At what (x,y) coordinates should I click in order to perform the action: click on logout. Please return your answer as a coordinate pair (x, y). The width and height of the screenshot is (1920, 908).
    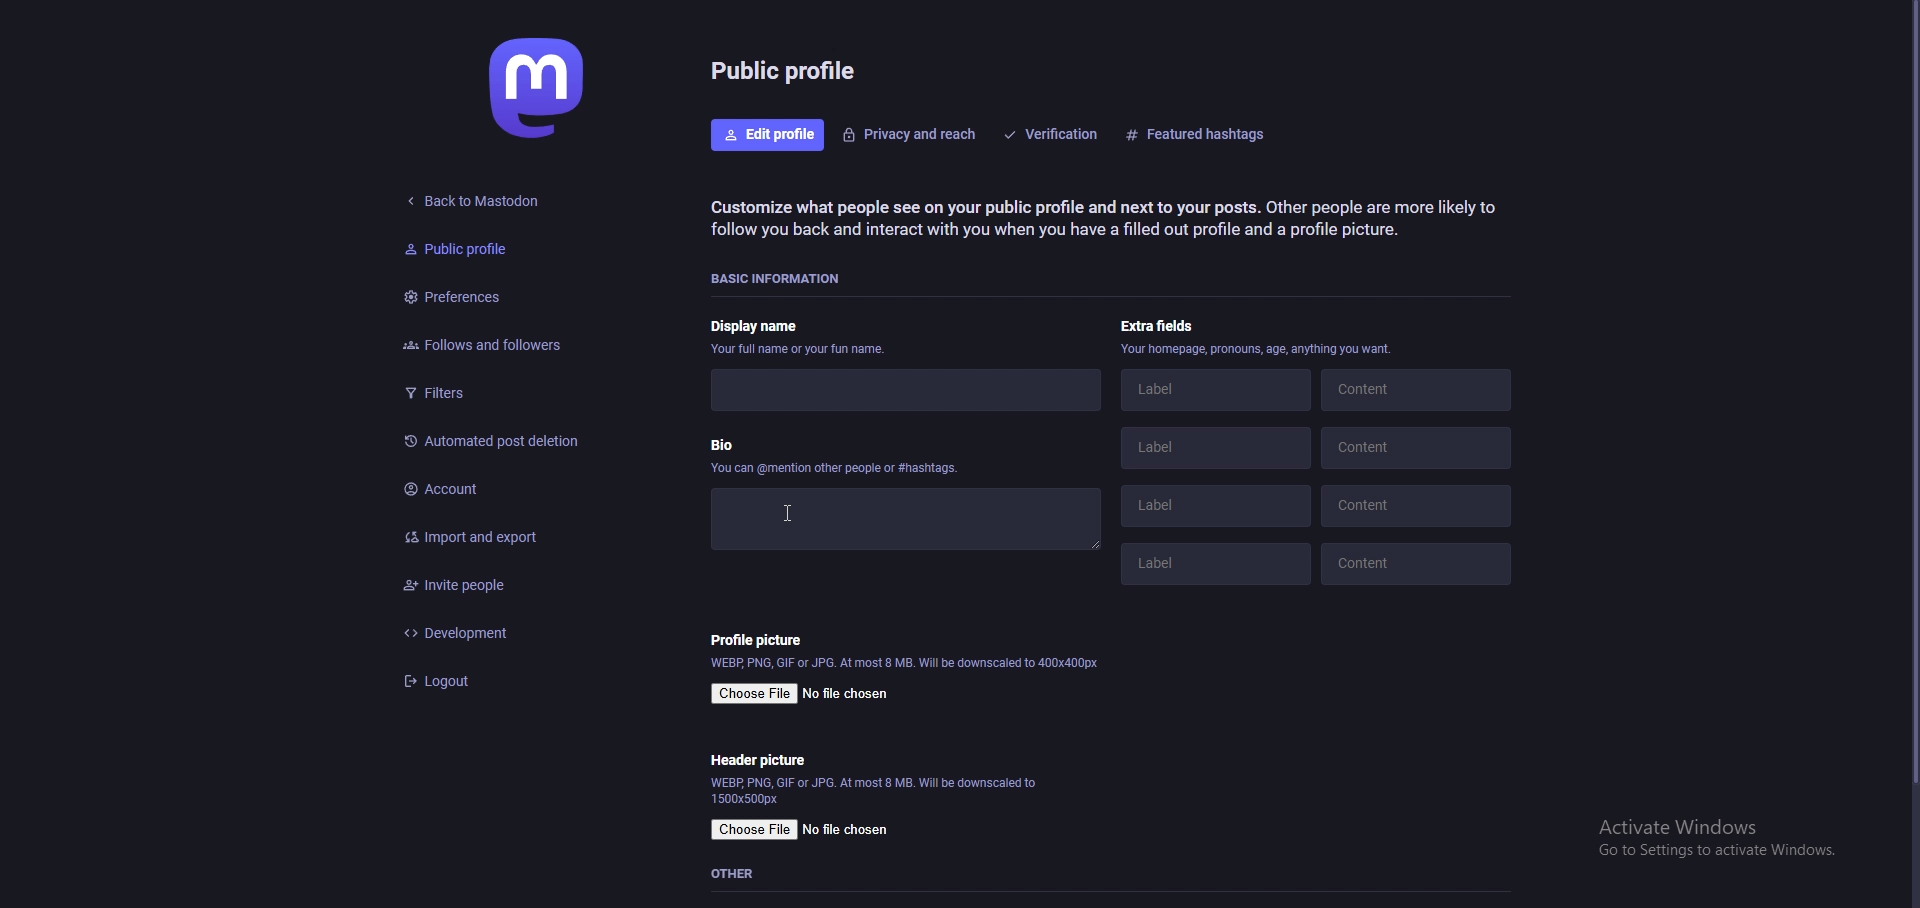
    Looking at the image, I should click on (495, 682).